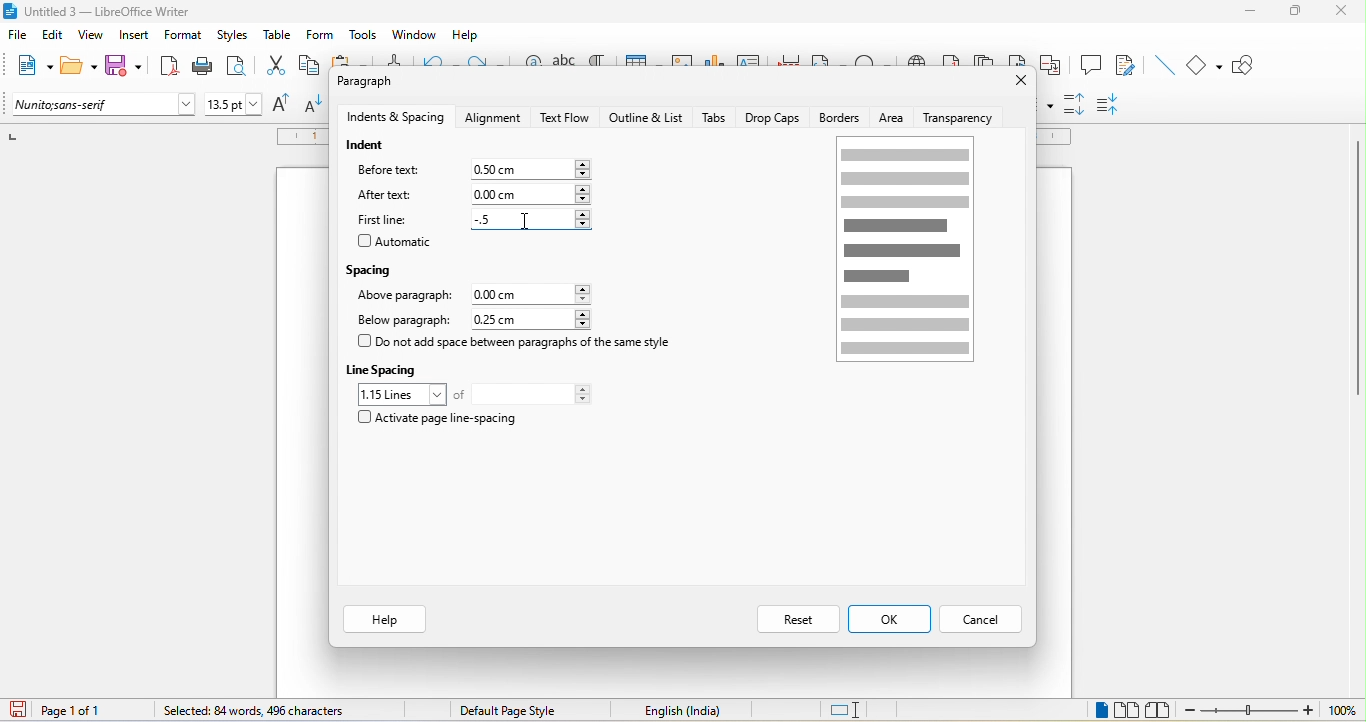  I want to click on help, so click(383, 620).